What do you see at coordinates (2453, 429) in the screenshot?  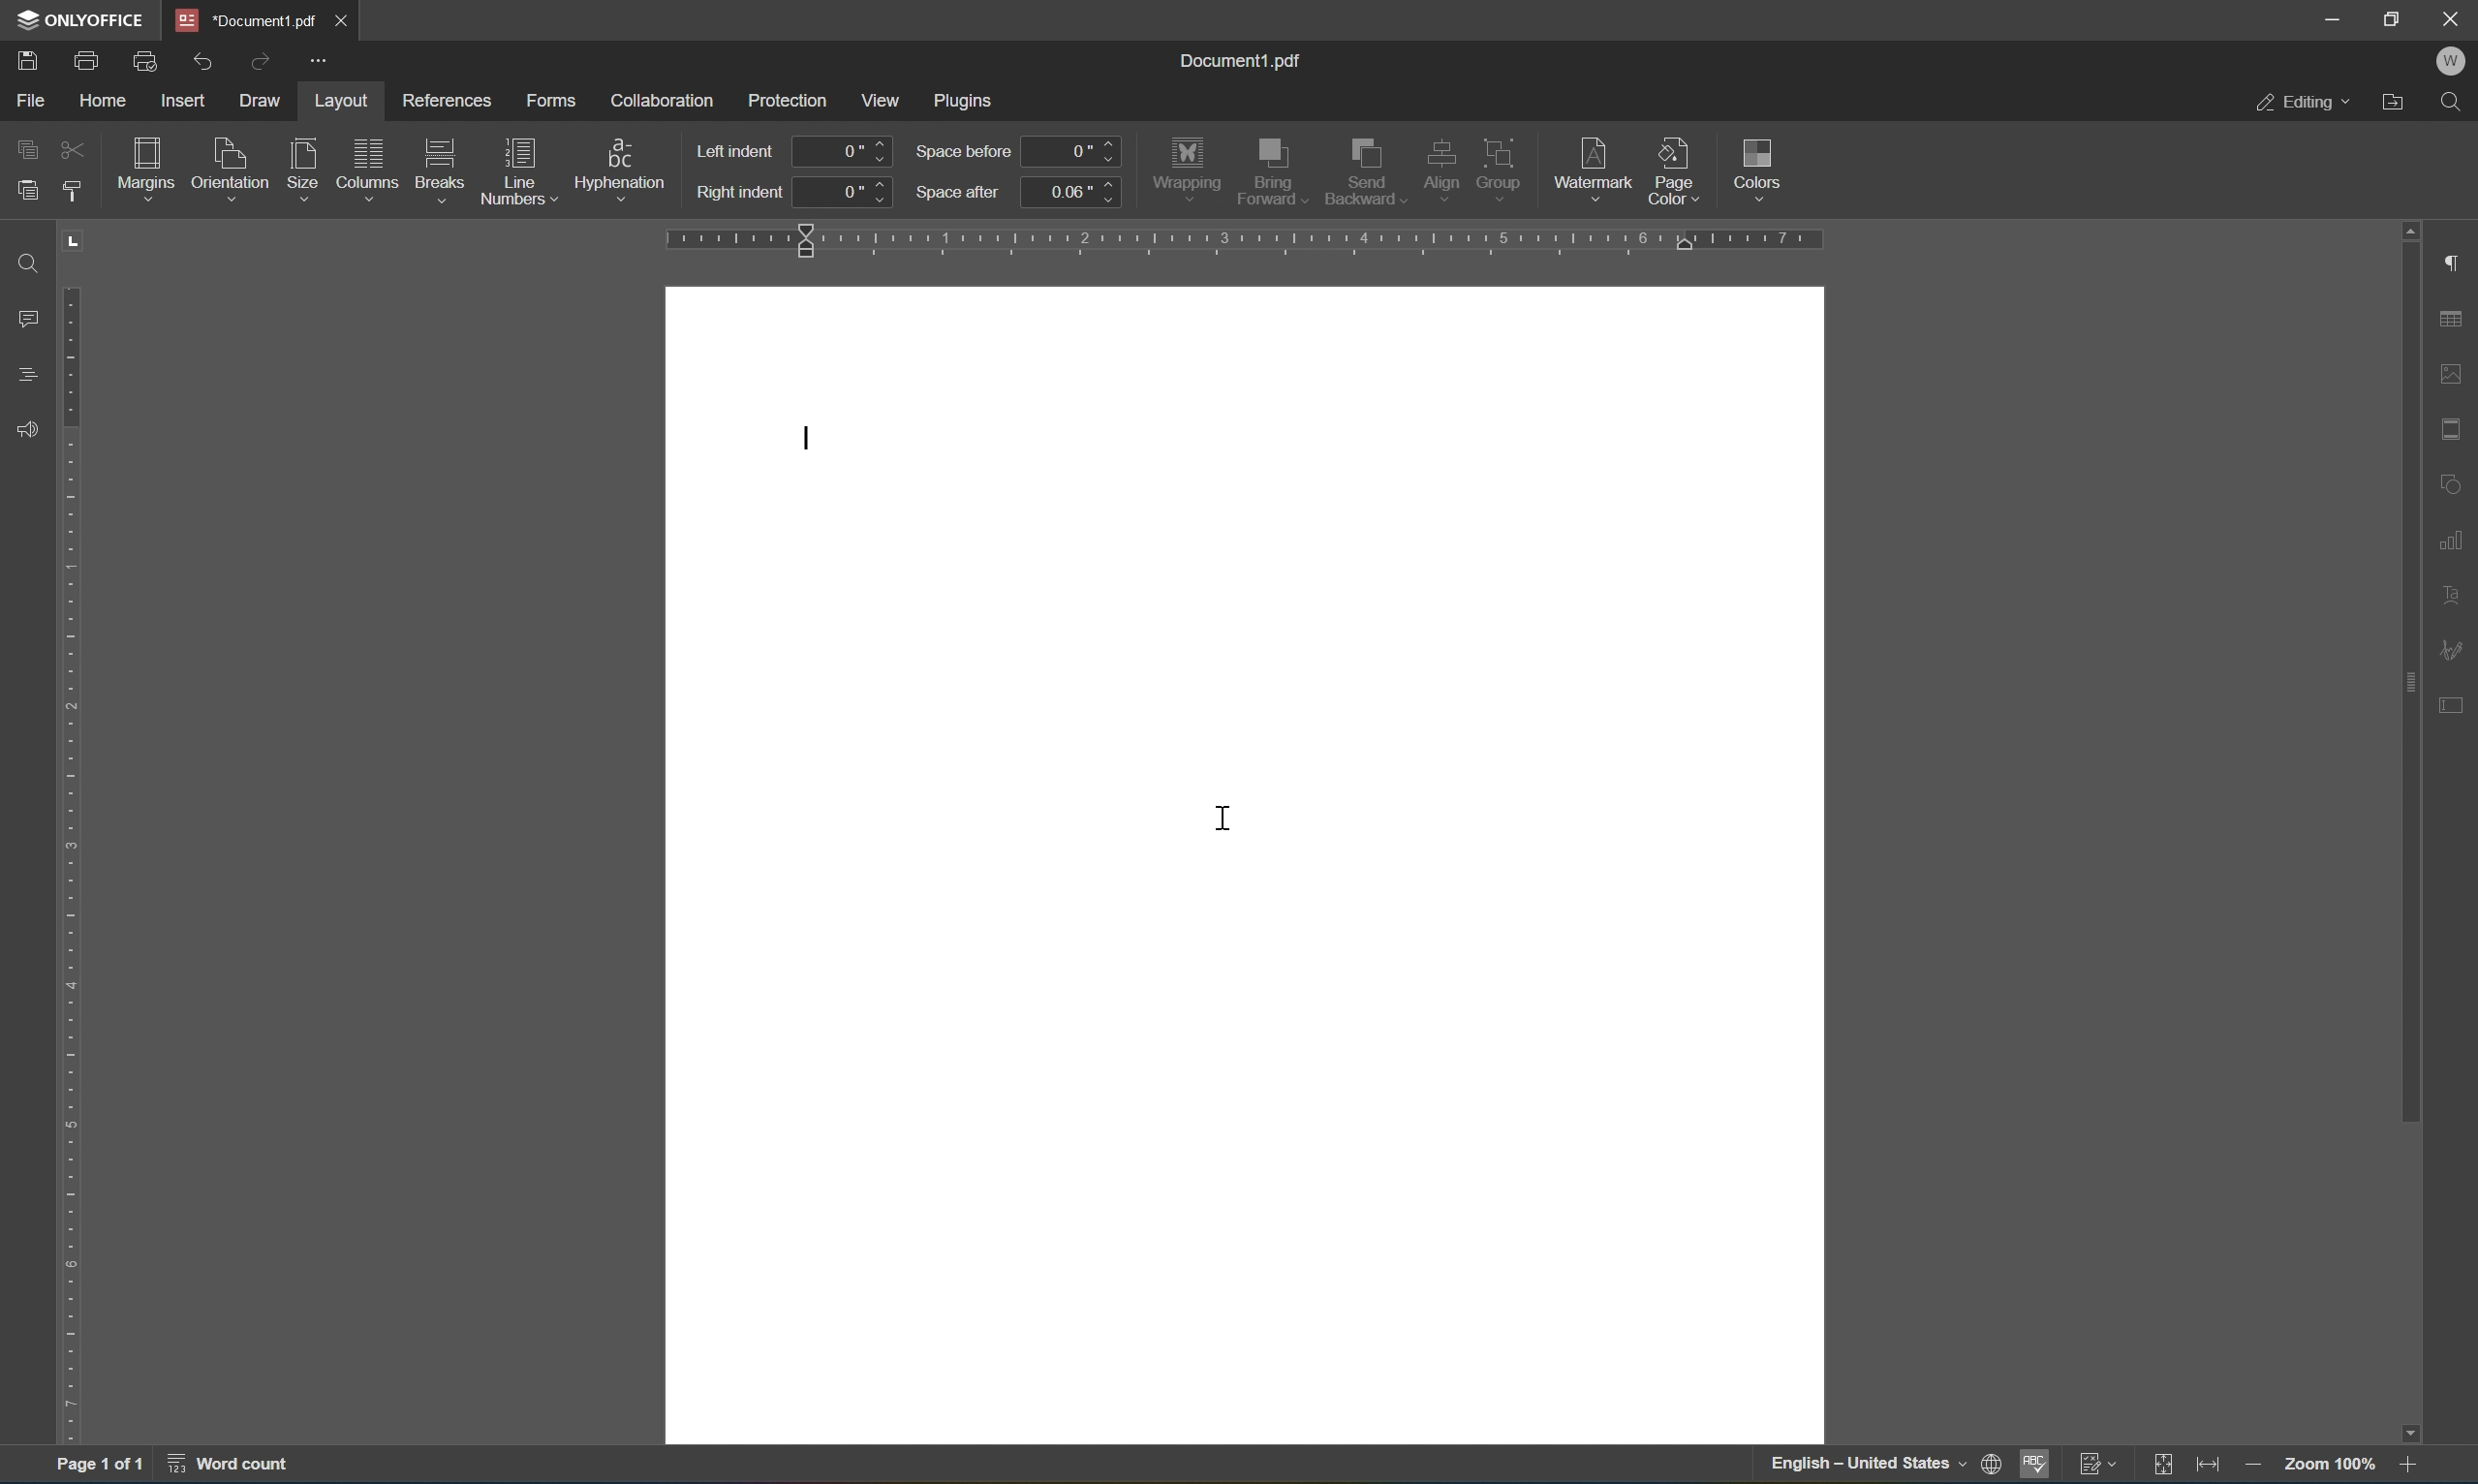 I see `header & footer settings` at bounding box center [2453, 429].